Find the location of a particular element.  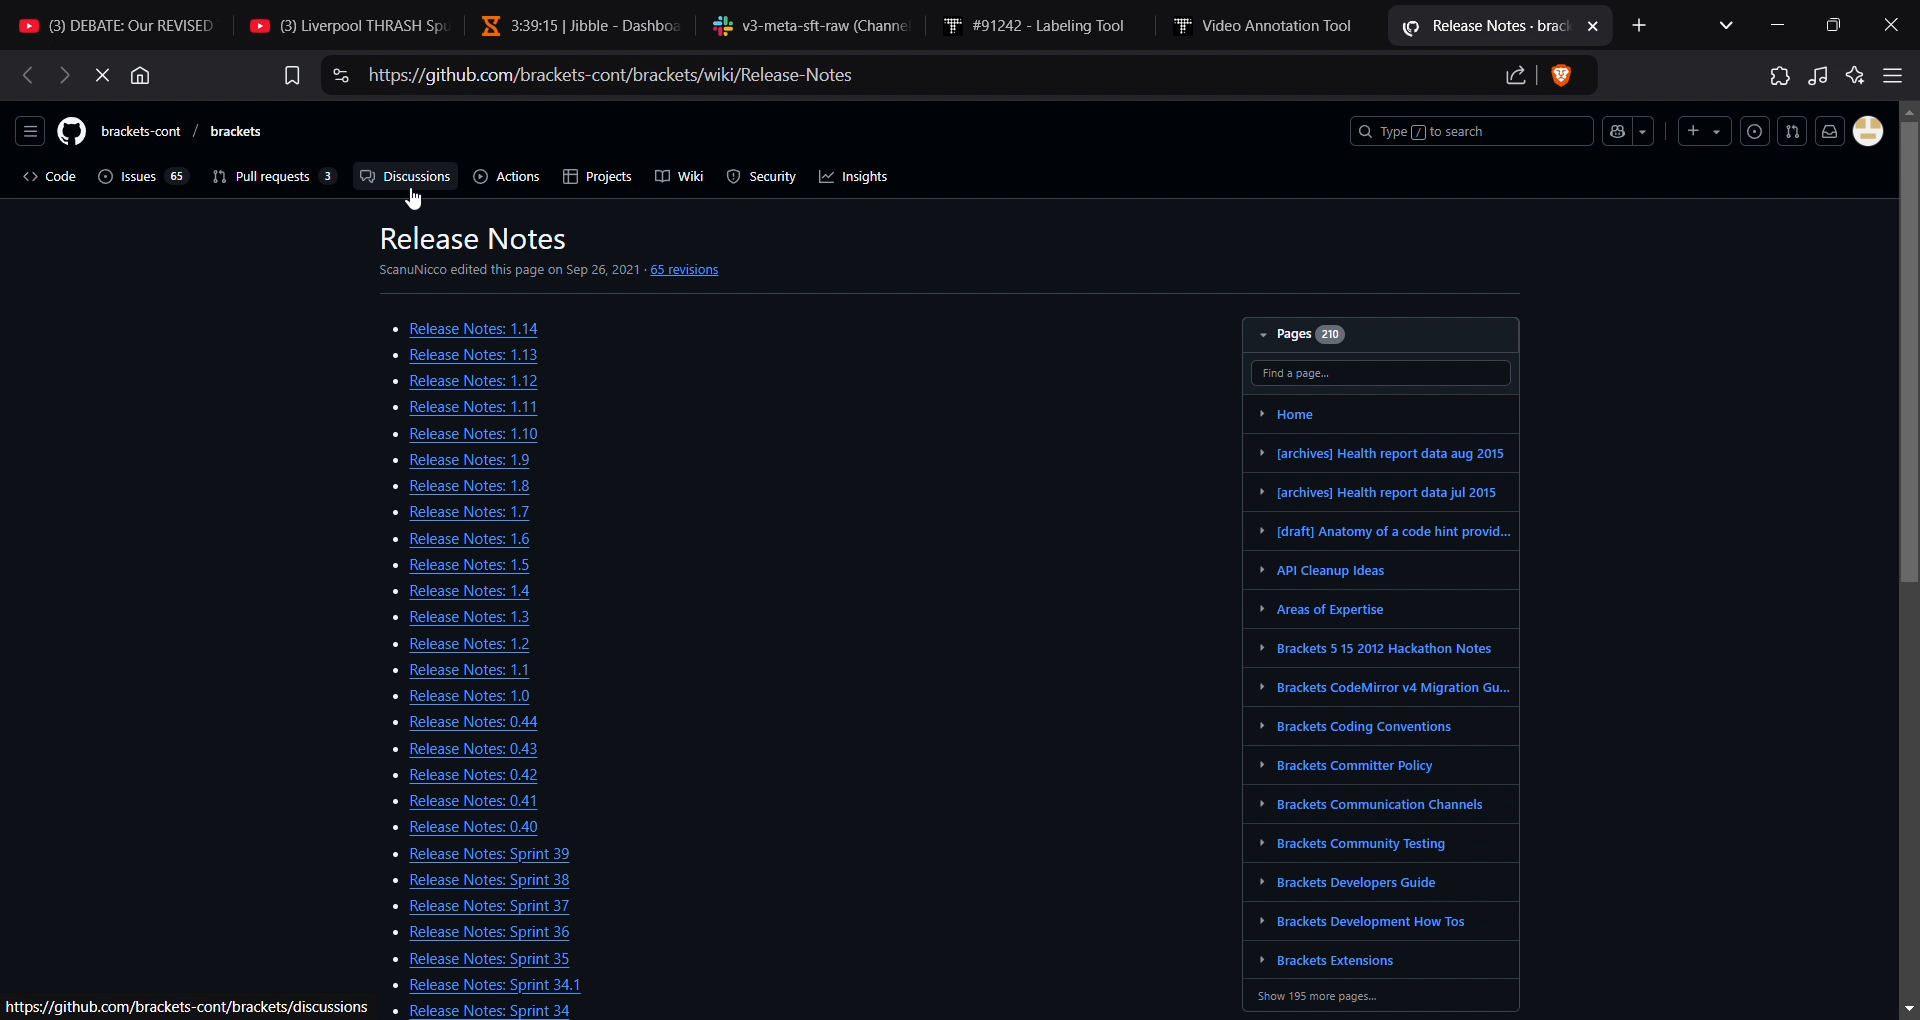

Type to search is located at coordinates (1466, 130).